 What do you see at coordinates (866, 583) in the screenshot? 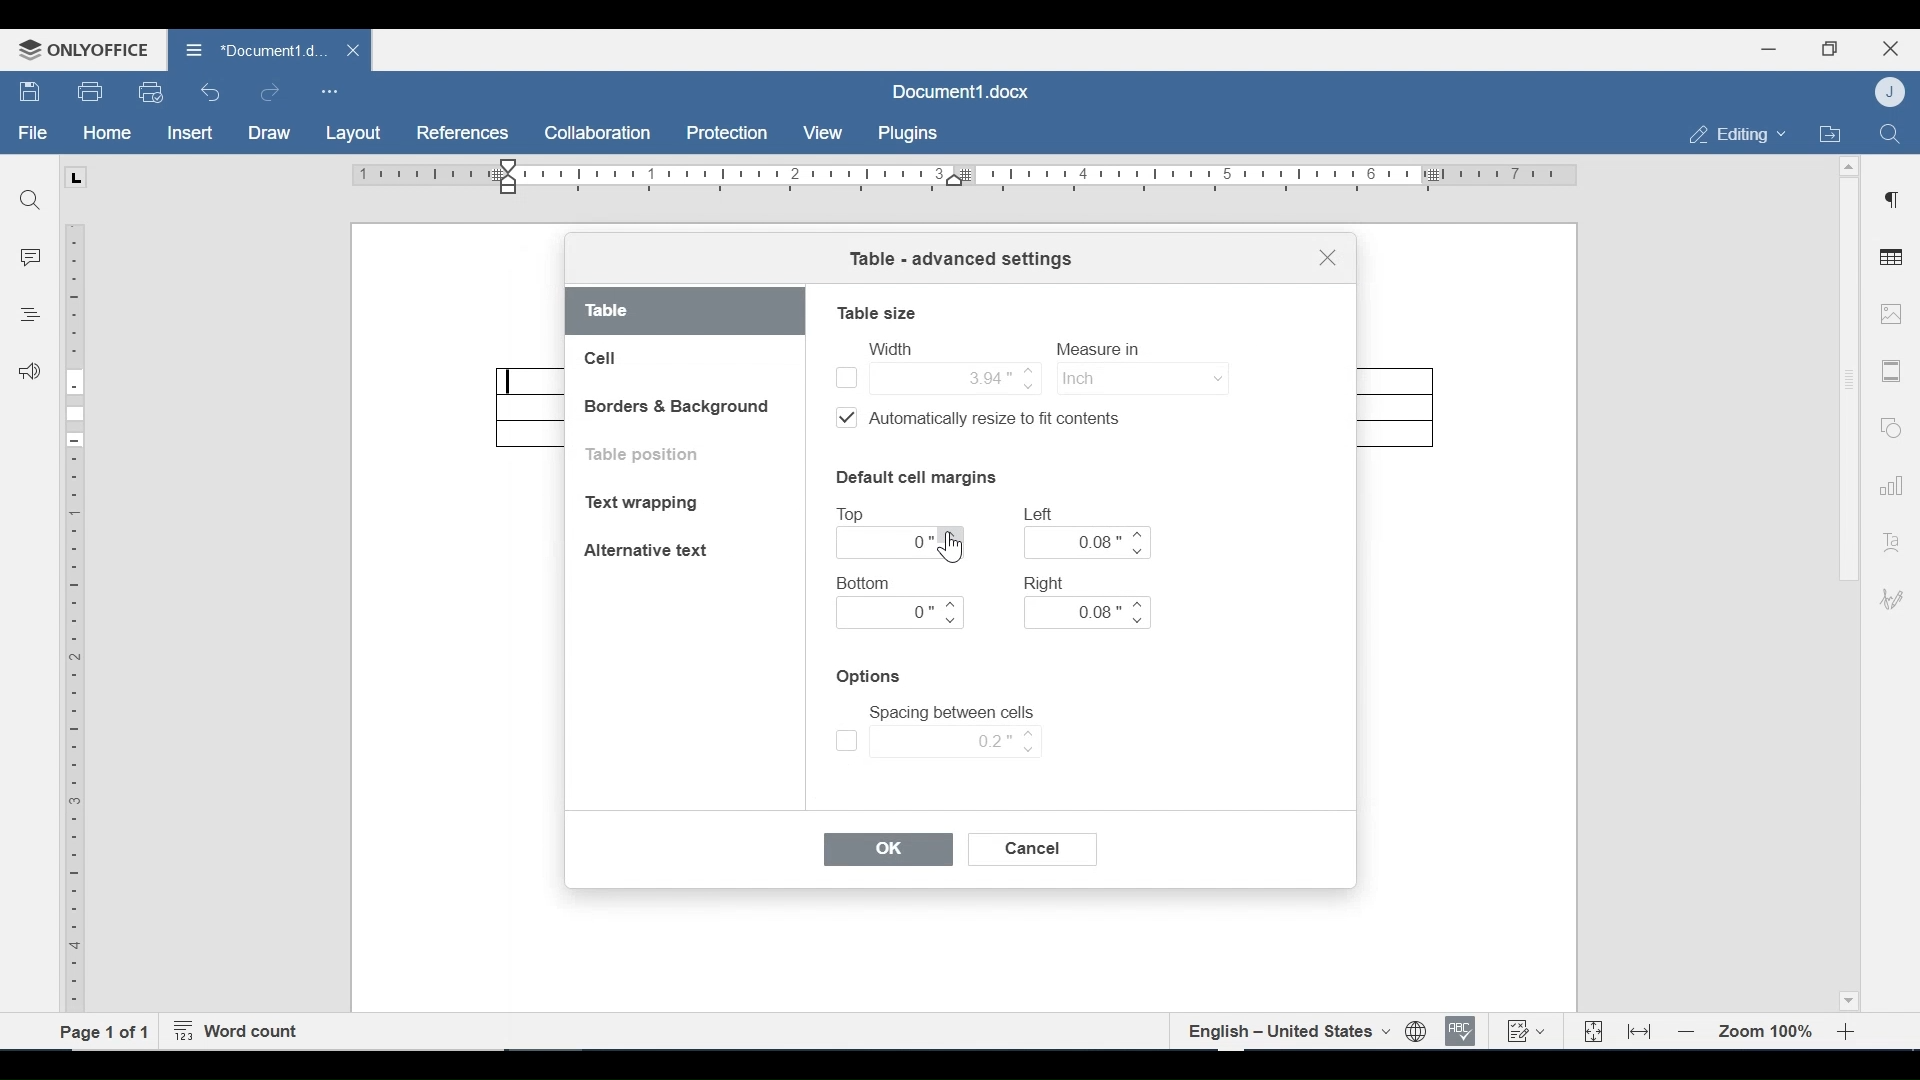
I see `Bottom` at bounding box center [866, 583].